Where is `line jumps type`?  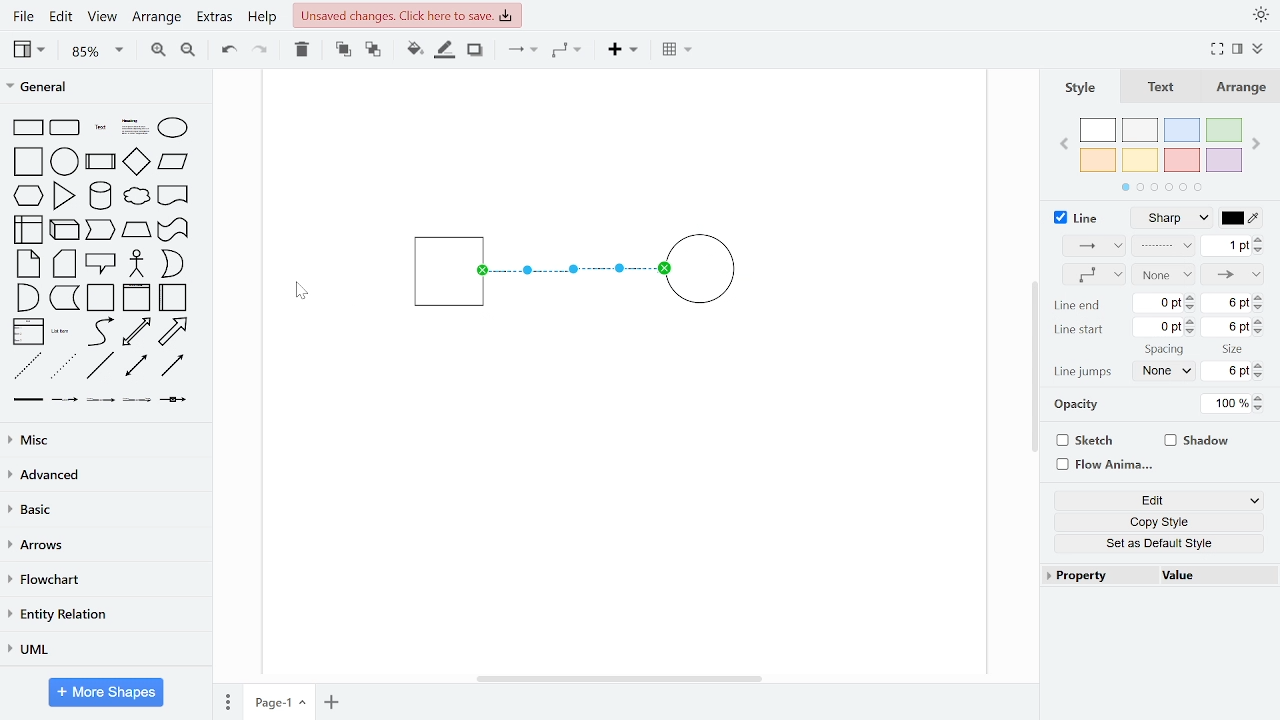 line jumps type is located at coordinates (1161, 372).